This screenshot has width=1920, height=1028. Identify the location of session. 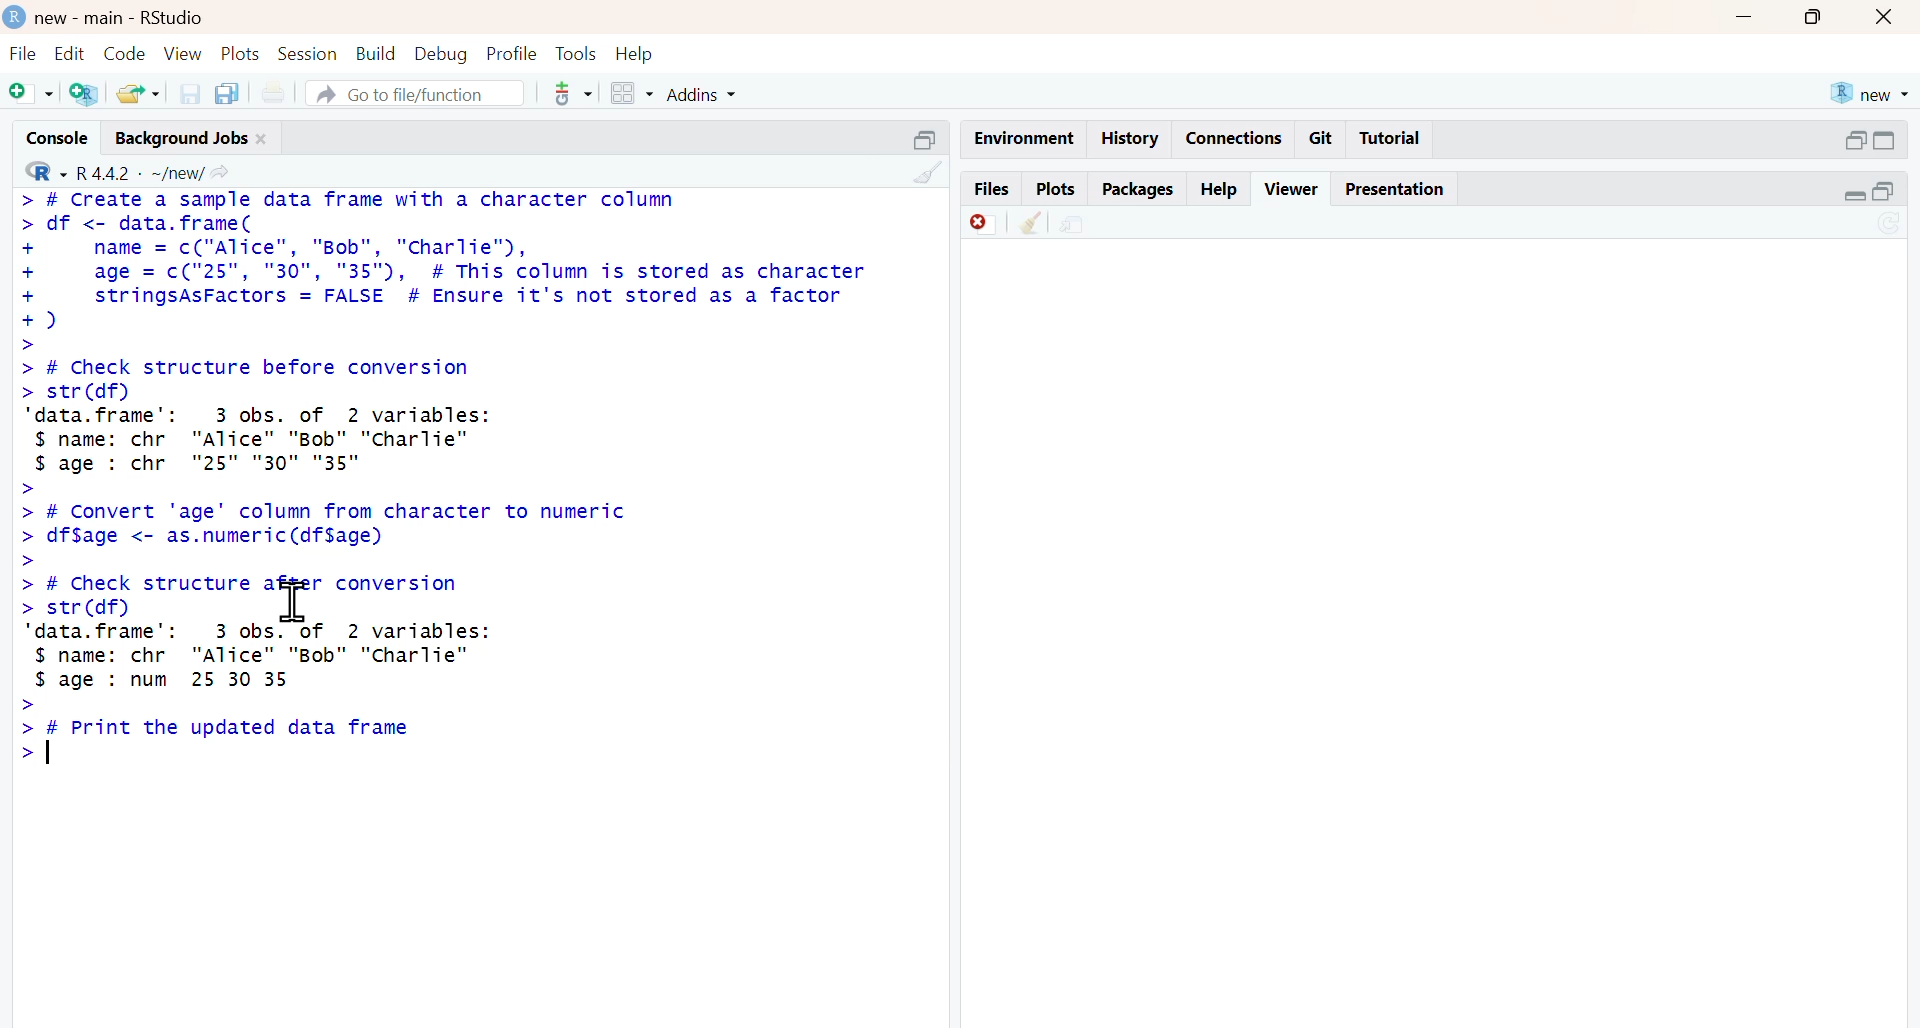
(306, 54).